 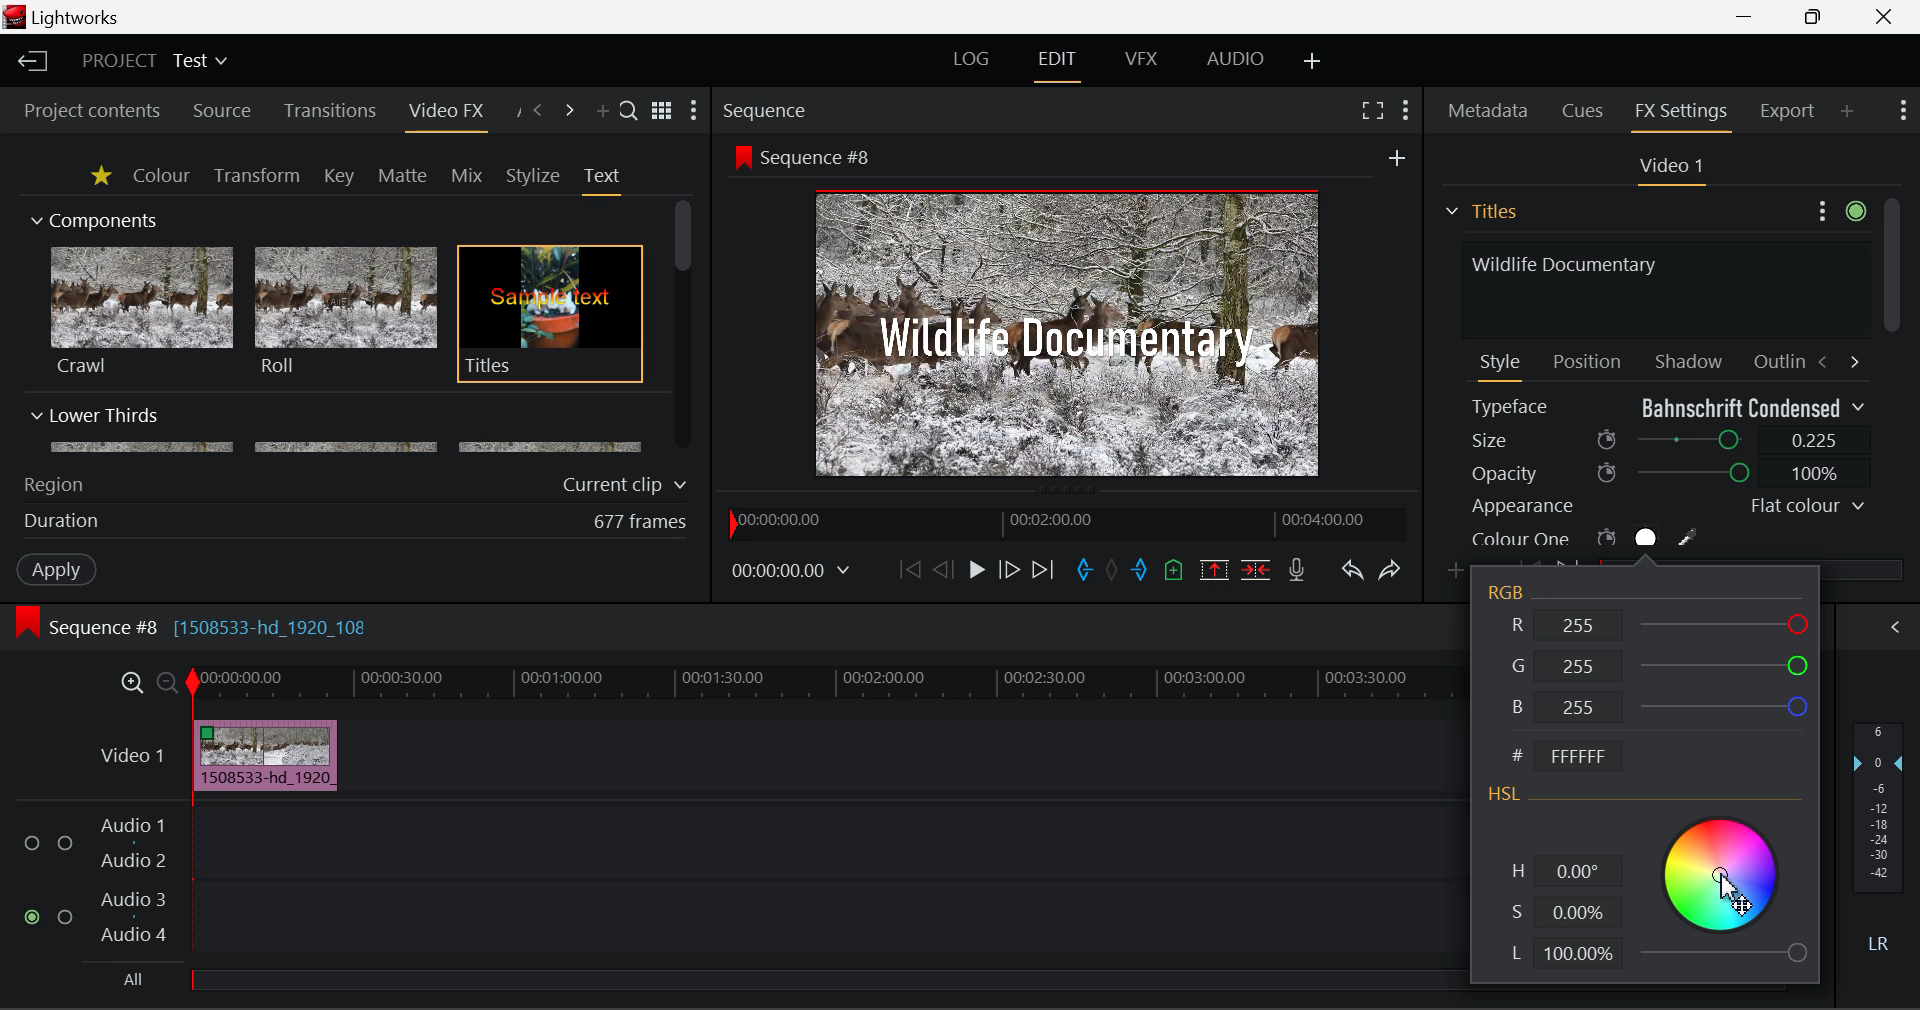 What do you see at coordinates (1008, 571) in the screenshot?
I see `Go Forward` at bounding box center [1008, 571].